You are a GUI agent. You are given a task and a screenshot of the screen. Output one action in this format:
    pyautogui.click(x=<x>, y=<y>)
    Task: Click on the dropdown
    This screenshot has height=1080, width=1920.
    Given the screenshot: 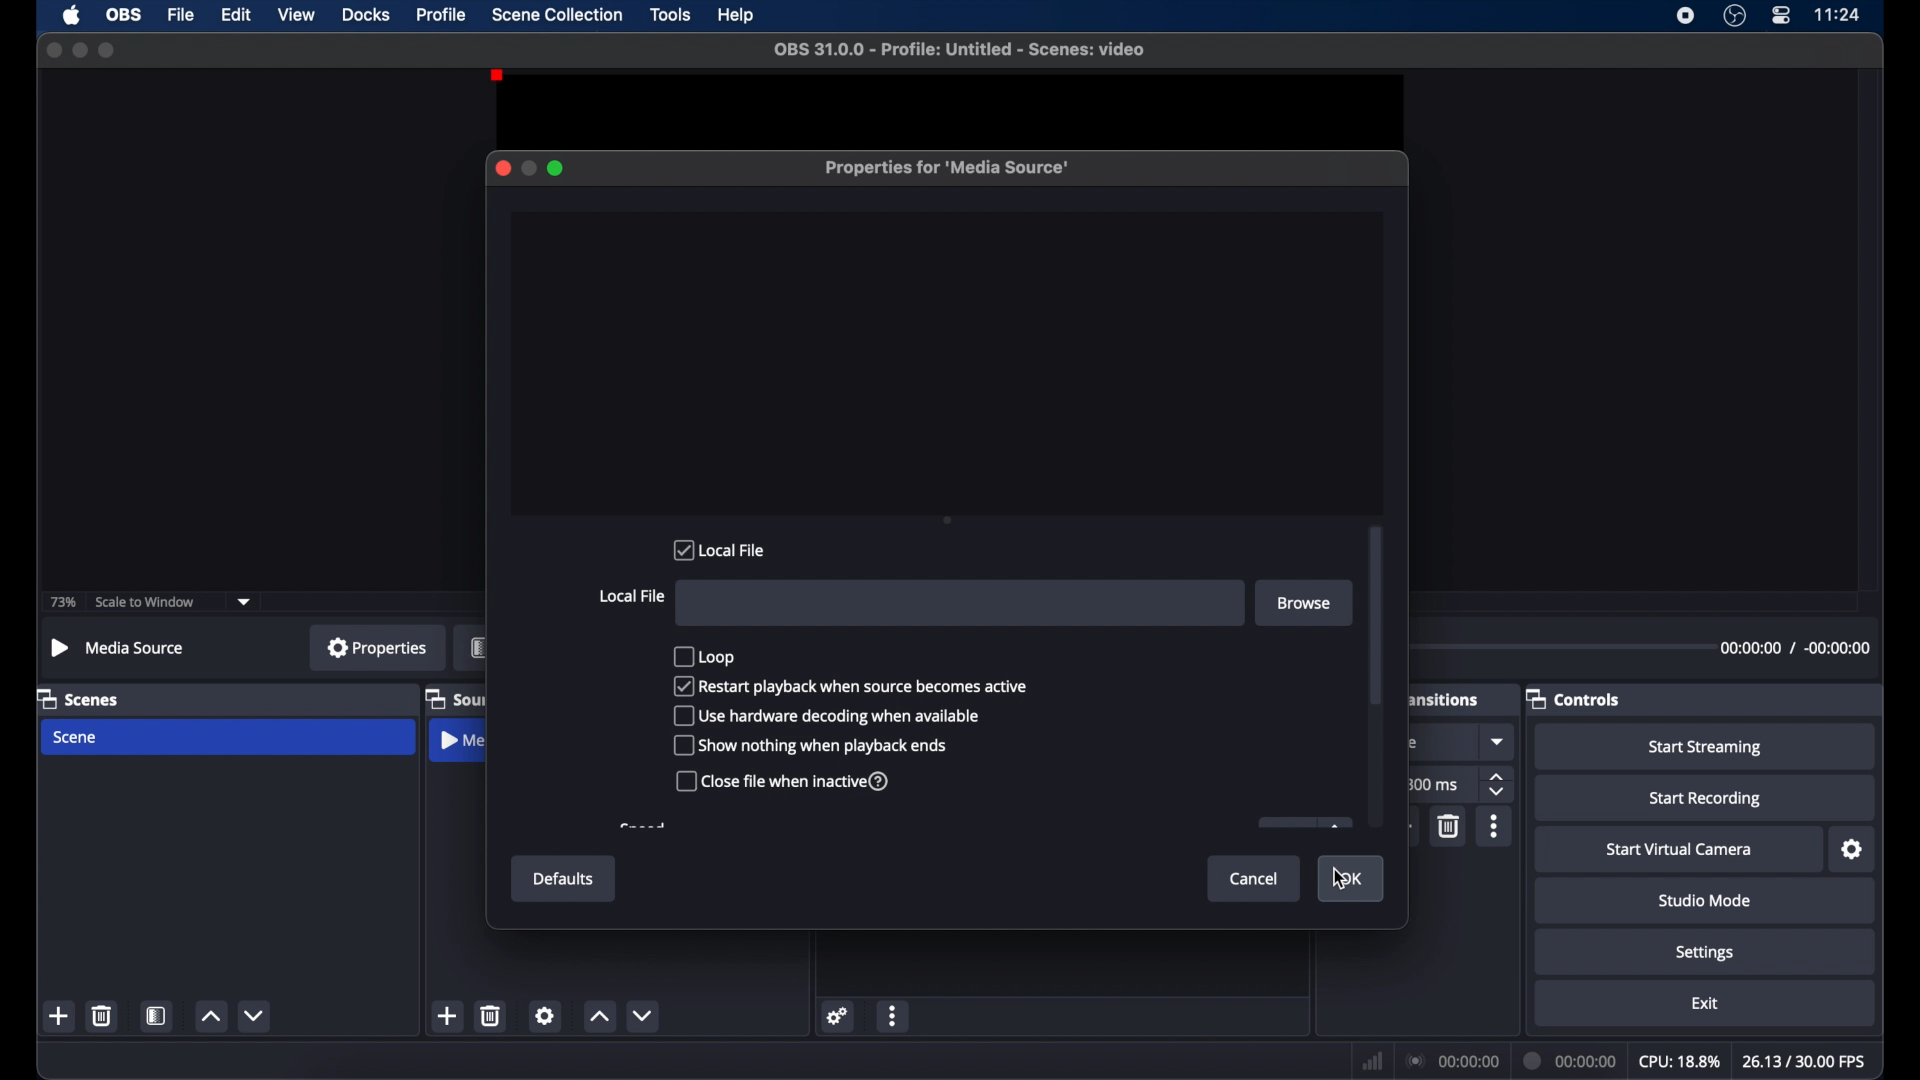 What is the action you would take?
    pyautogui.click(x=1499, y=741)
    